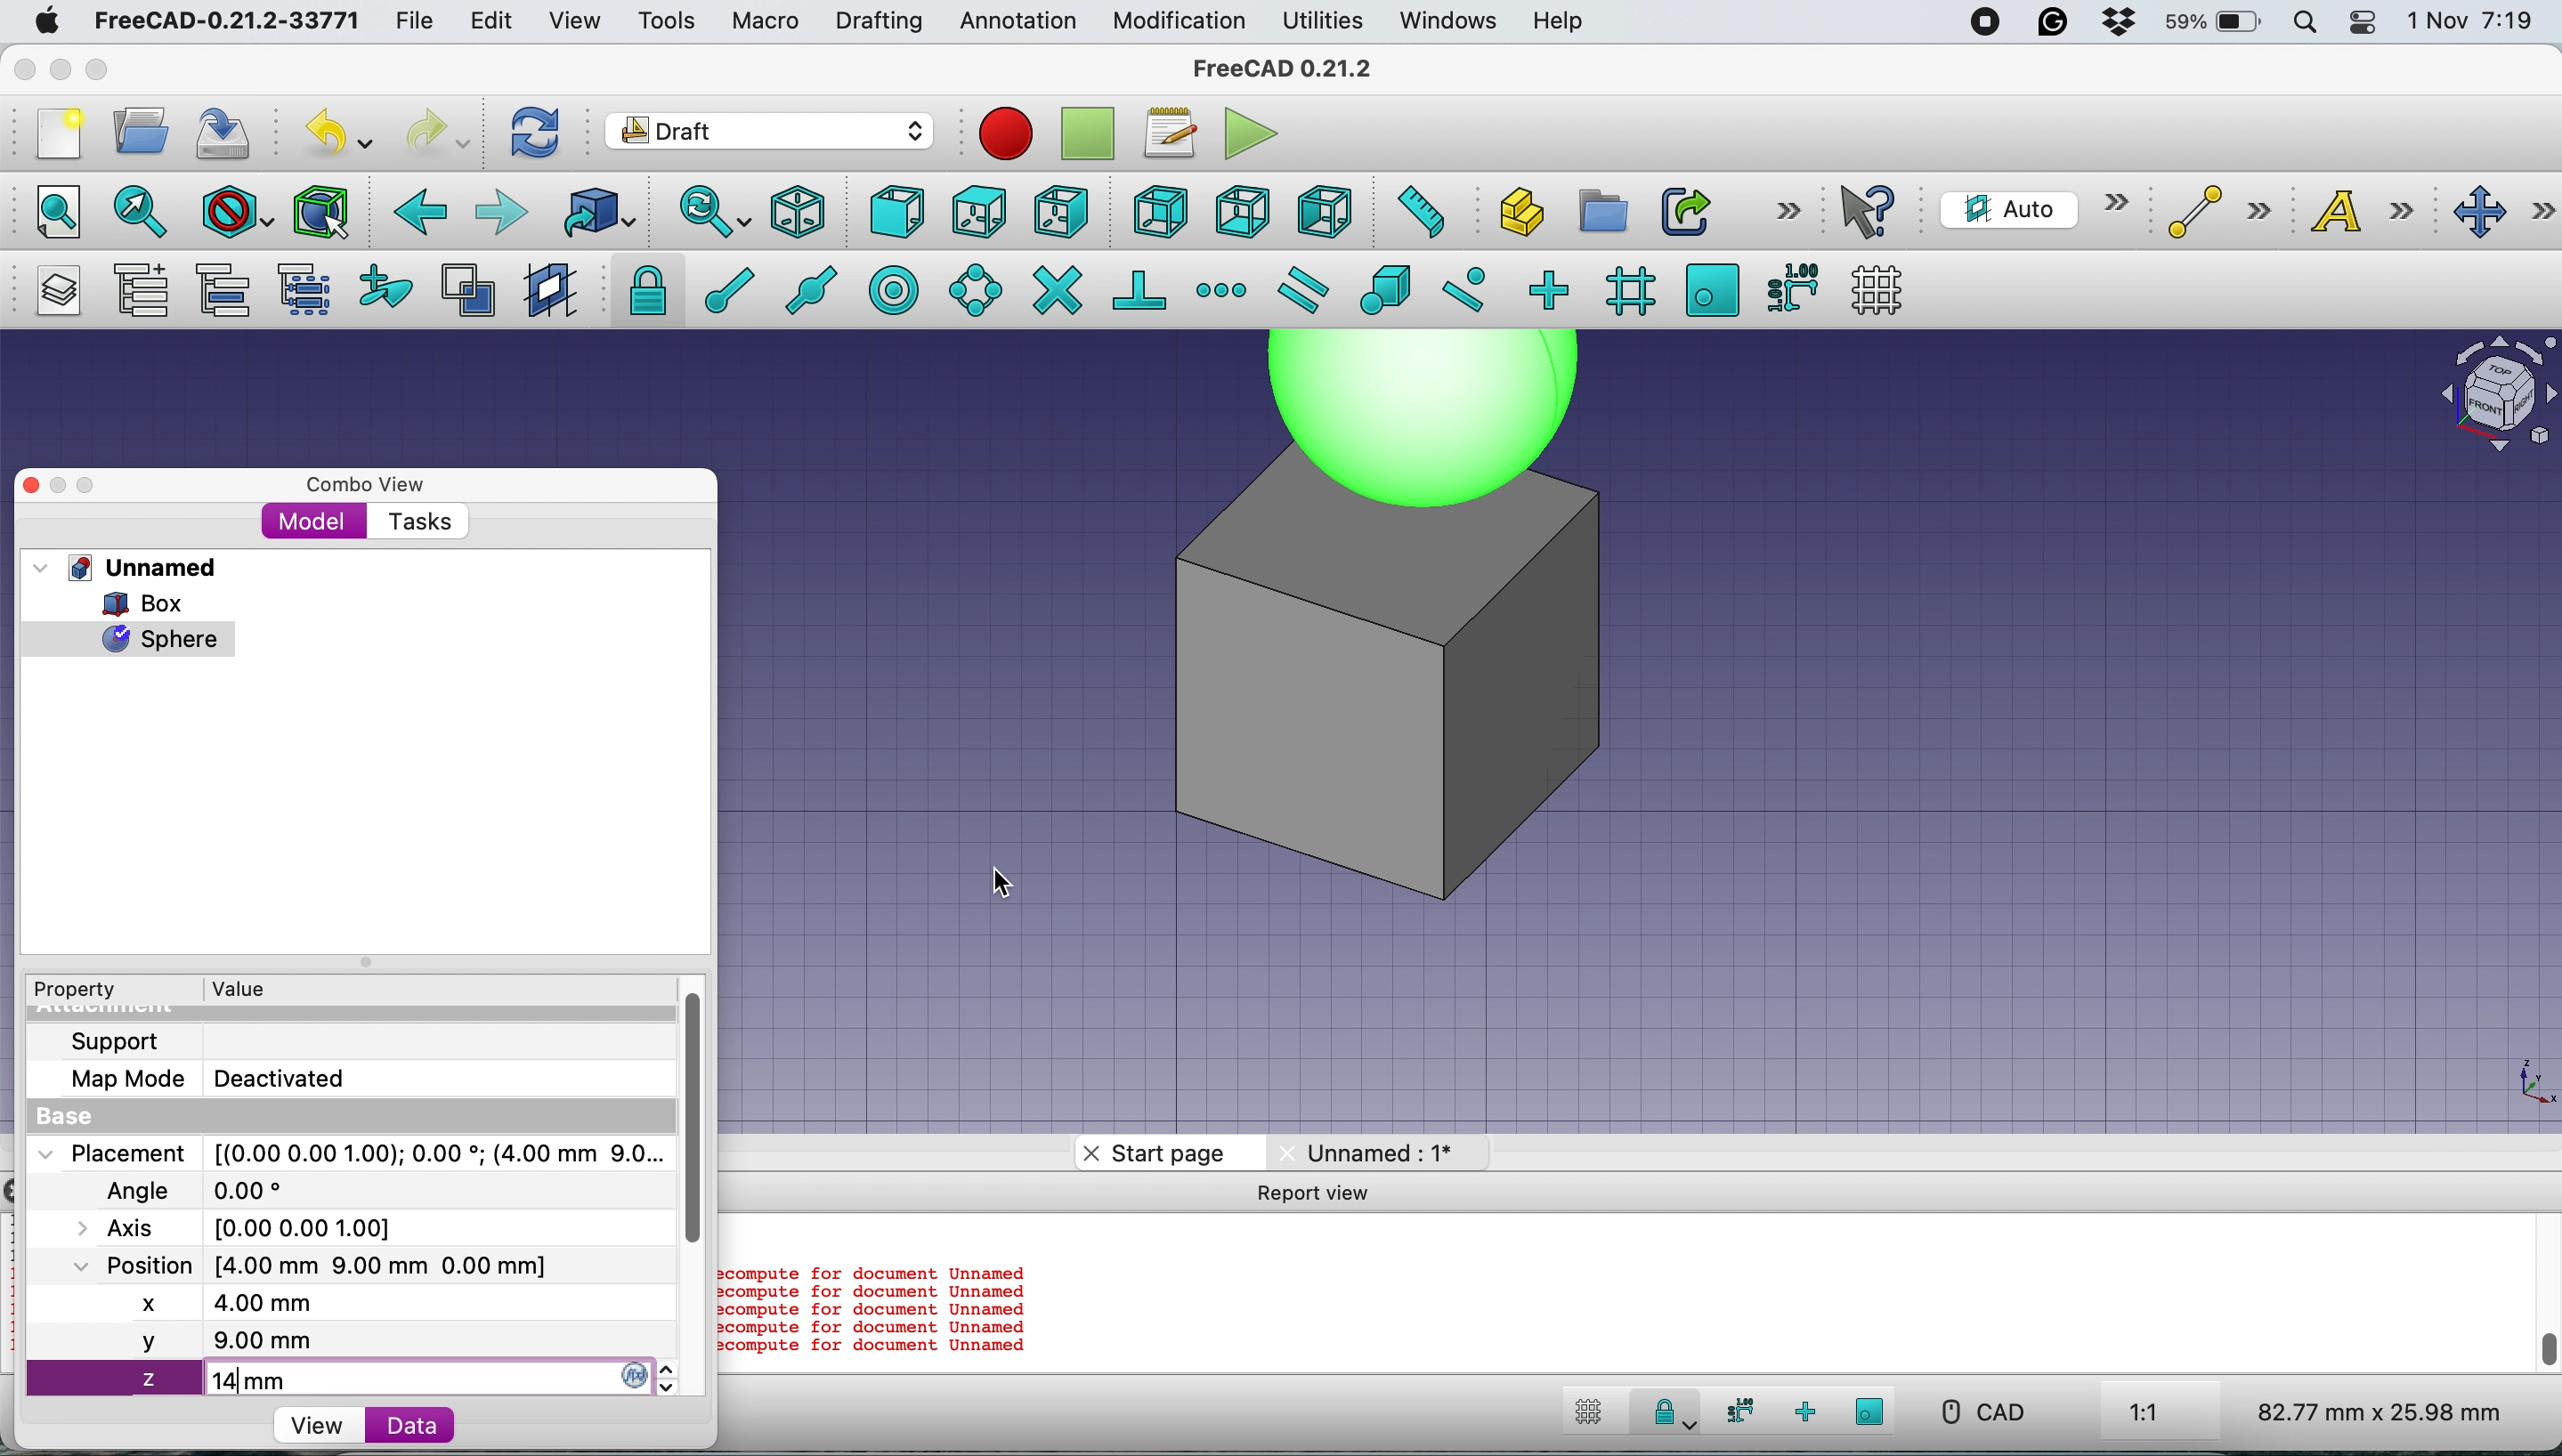 This screenshot has width=2562, height=1456. I want to click on isometric, so click(806, 212).